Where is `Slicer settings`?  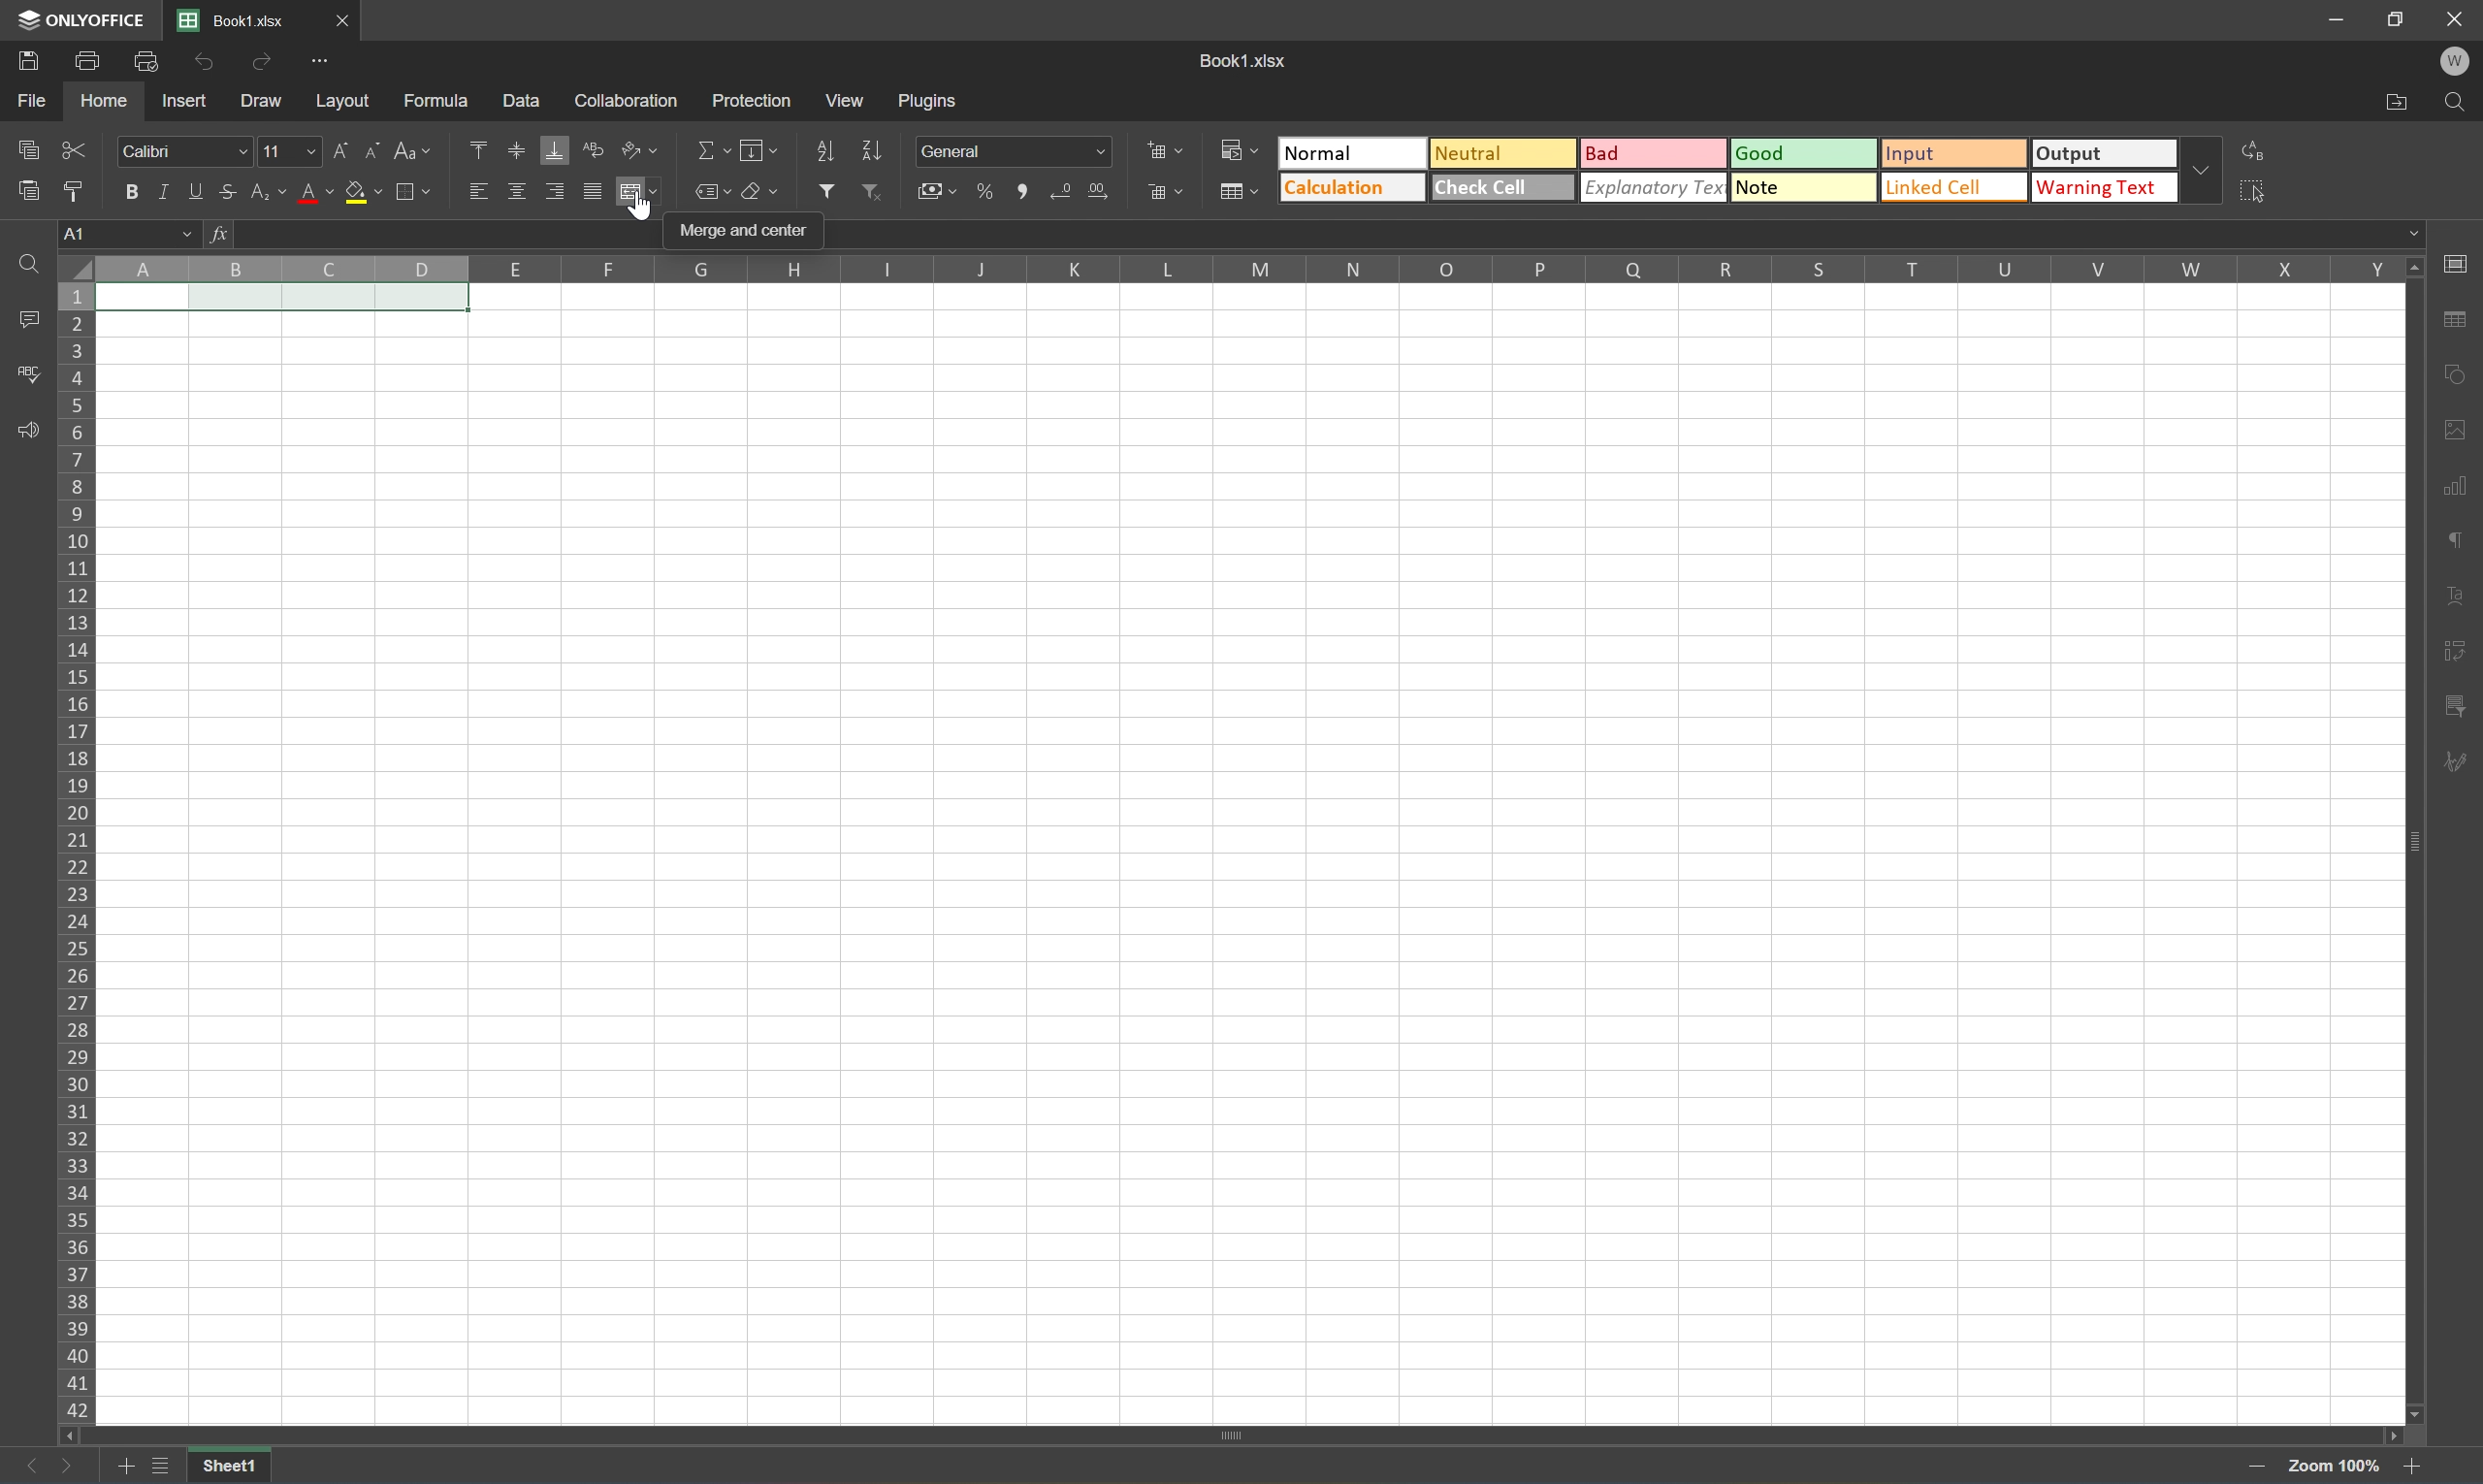 Slicer settings is located at coordinates (2455, 653).